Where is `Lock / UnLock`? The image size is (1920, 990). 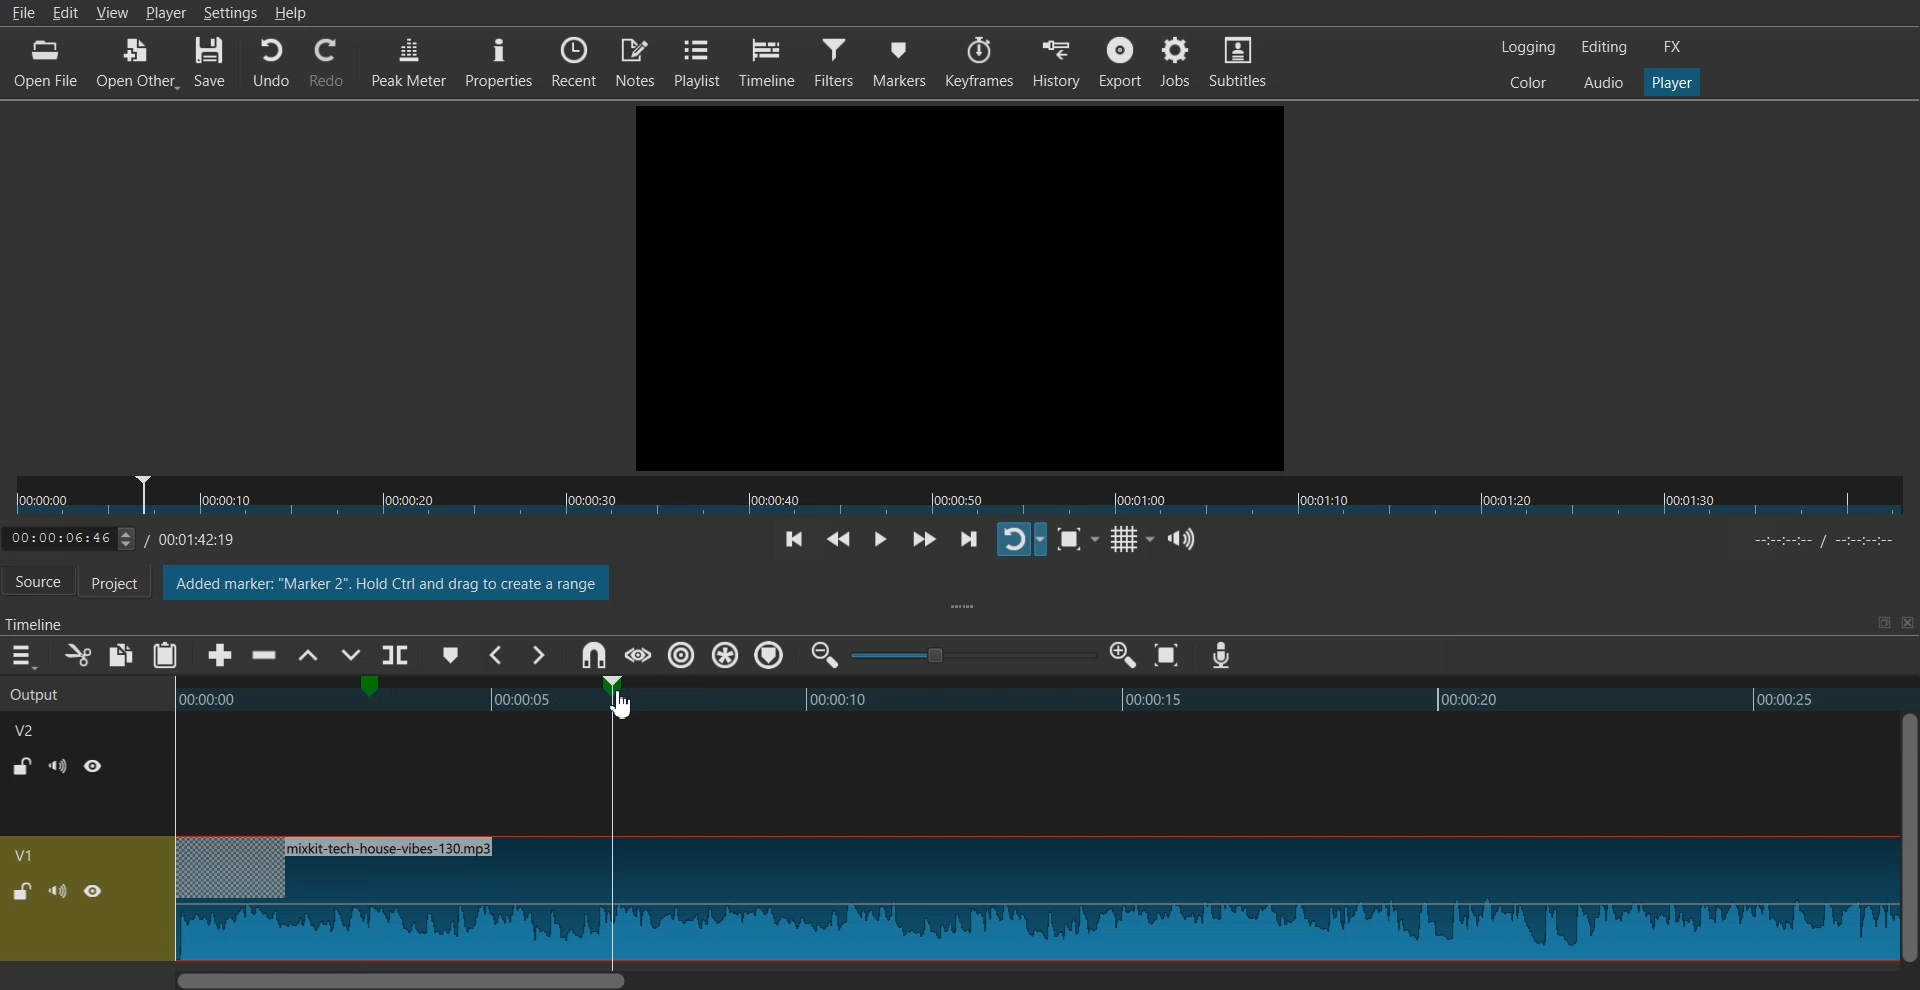 Lock / UnLock is located at coordinates (22, 892).